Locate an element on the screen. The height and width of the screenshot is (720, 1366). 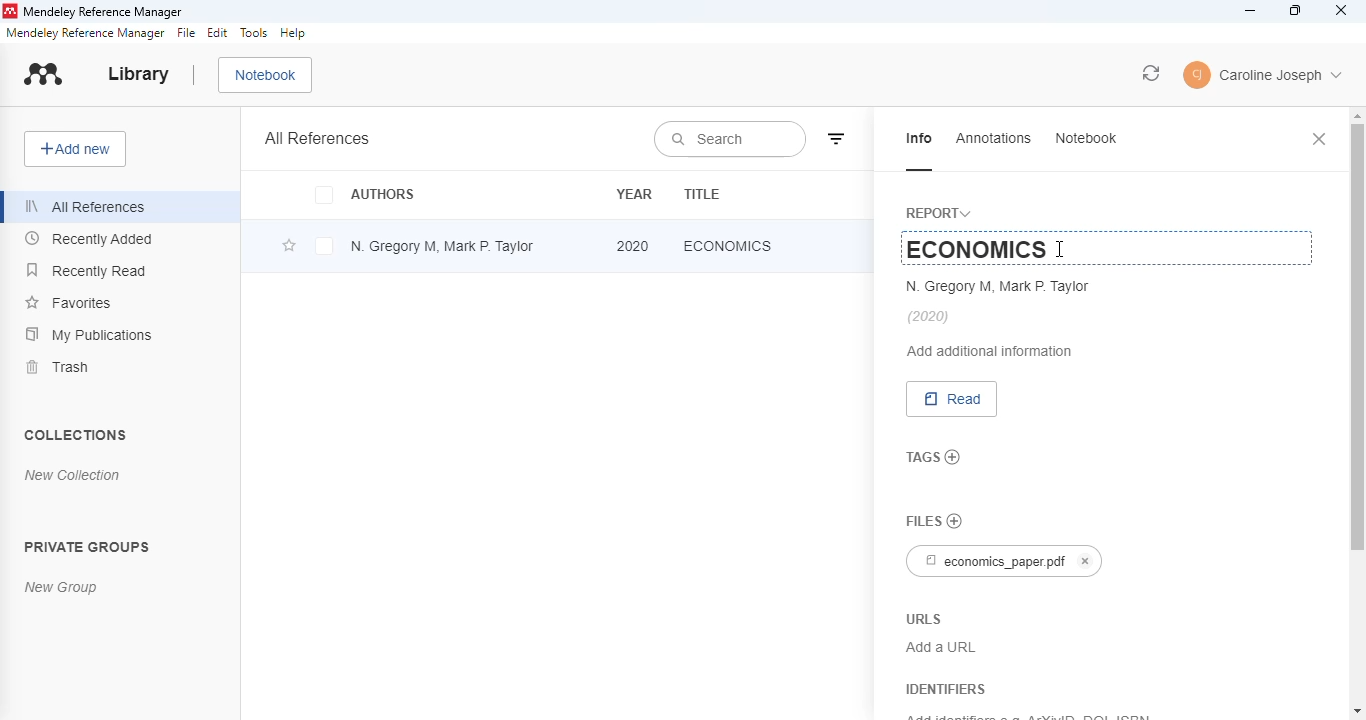
my publications is located at coordinates (91, 335).